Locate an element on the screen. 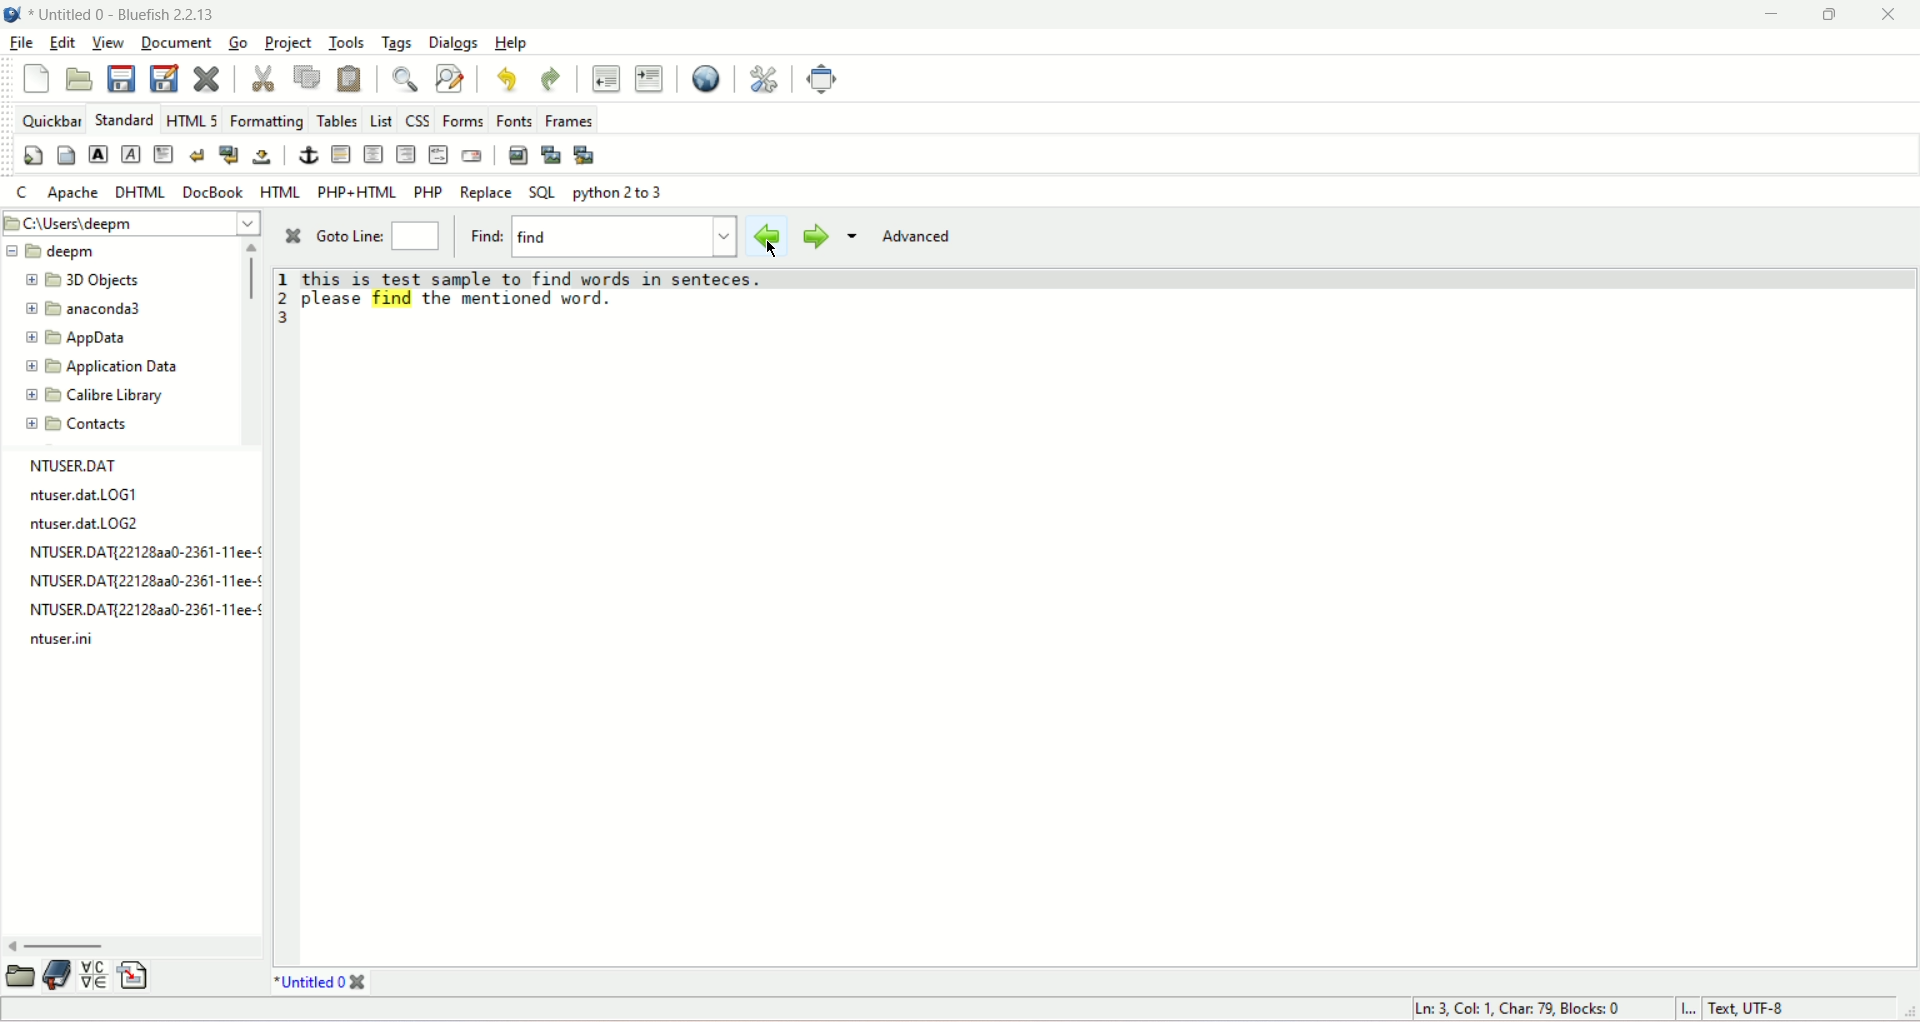 The height and width of the screenshot is (1022, 1920). ntuser.dat.LOG1 is located at coordinates (80, 496).